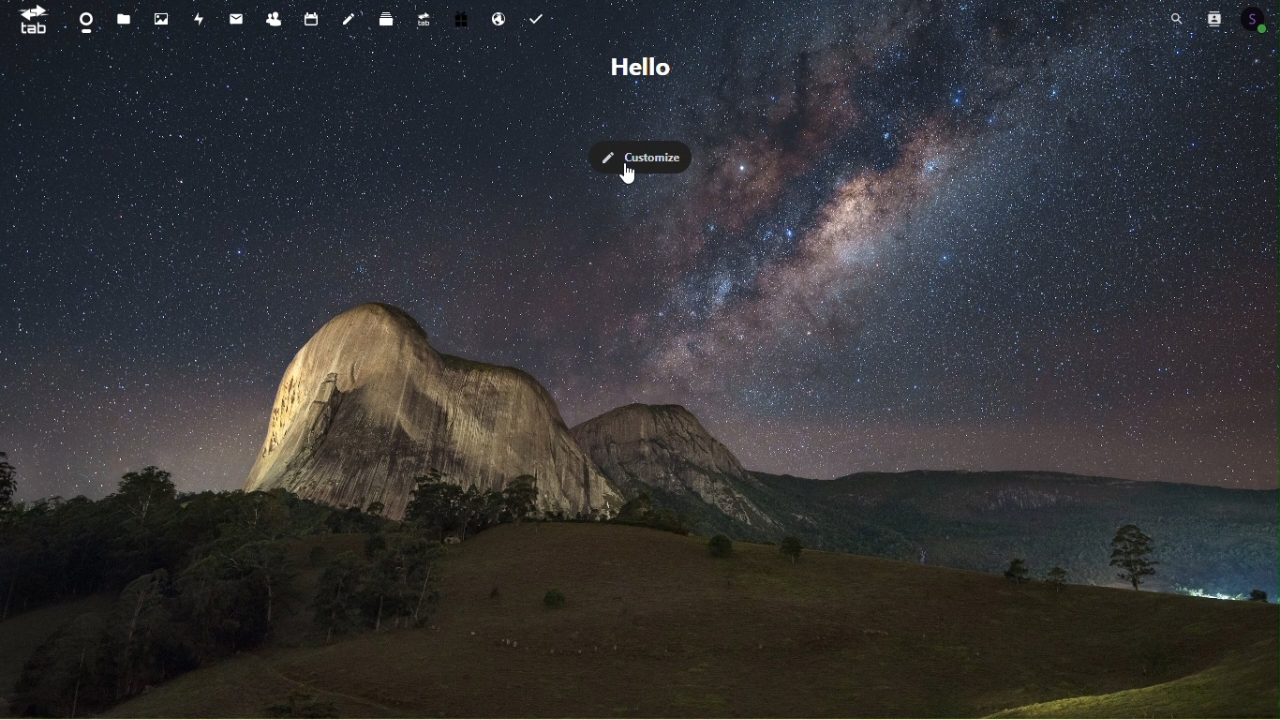 The width and height of the screenshot is (1280, 720). I want to click on Account icon, so click(1258, 16).